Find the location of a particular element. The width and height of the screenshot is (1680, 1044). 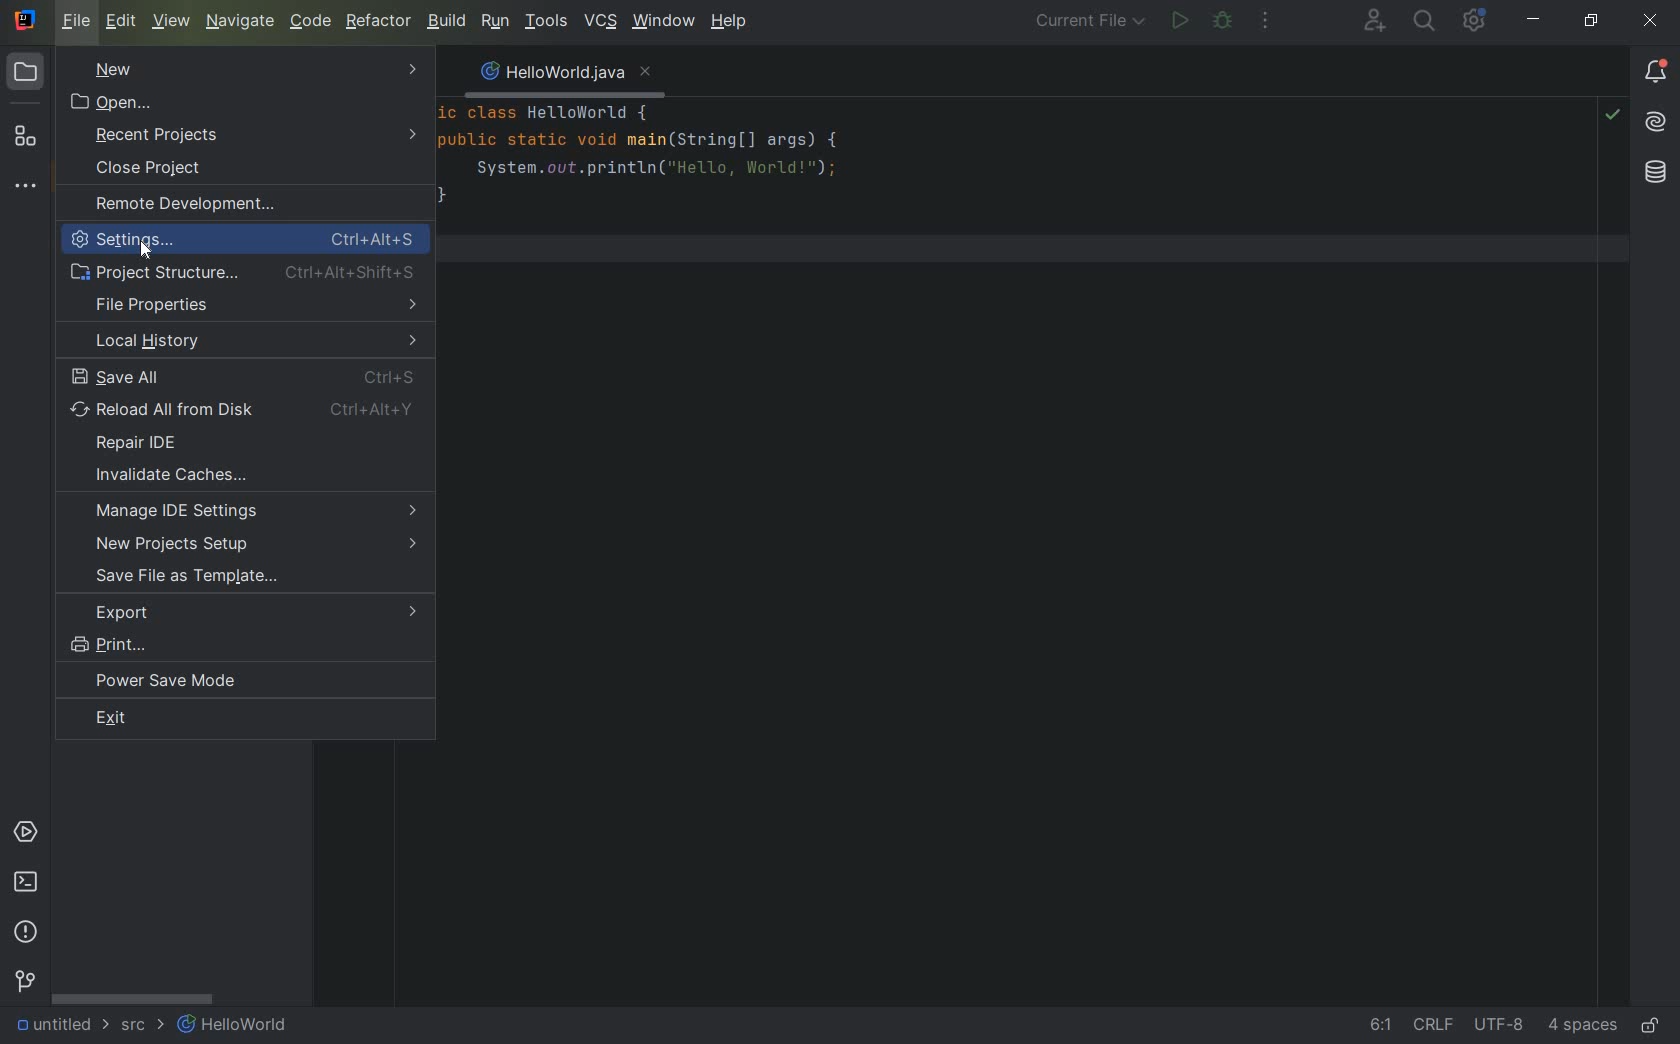

This Java code defines a class named HelloWorld with a main method that prints the string "Hello,World!" is located at coordinates (965, 196).